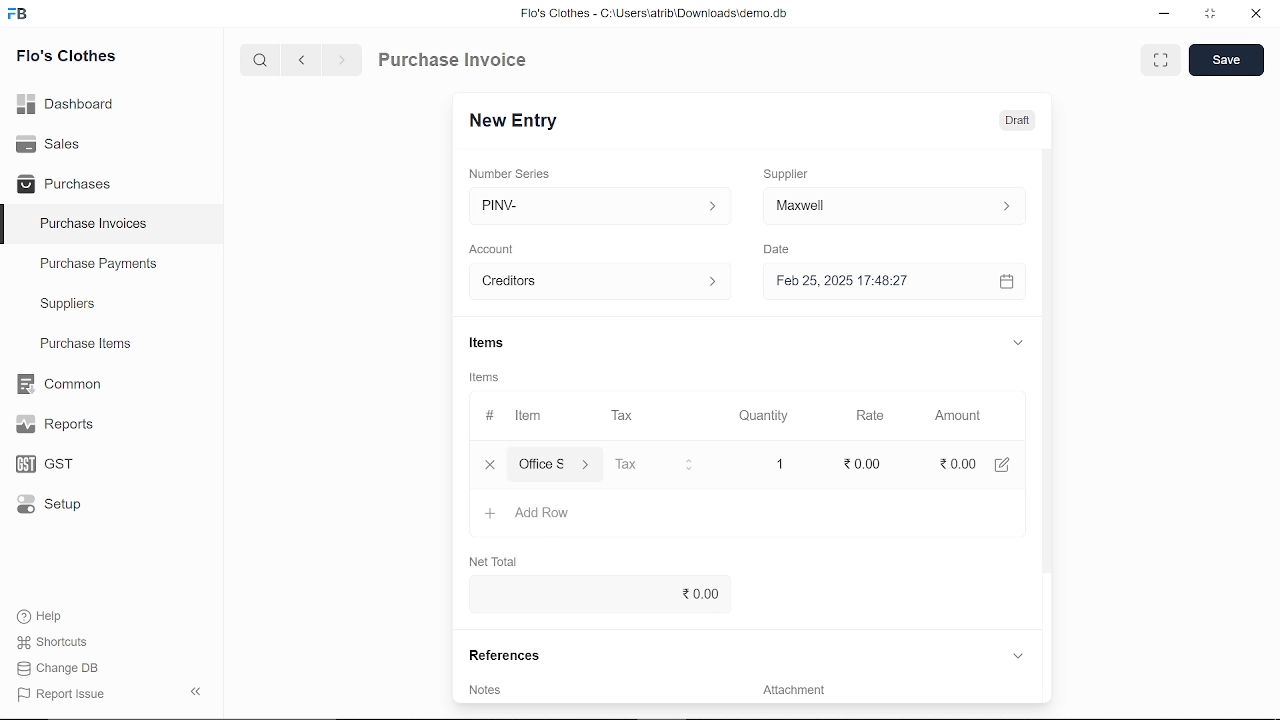 Image resolution: width=1280 pixels, height=720 pixels. I want to click on Item, so click(514, 416).